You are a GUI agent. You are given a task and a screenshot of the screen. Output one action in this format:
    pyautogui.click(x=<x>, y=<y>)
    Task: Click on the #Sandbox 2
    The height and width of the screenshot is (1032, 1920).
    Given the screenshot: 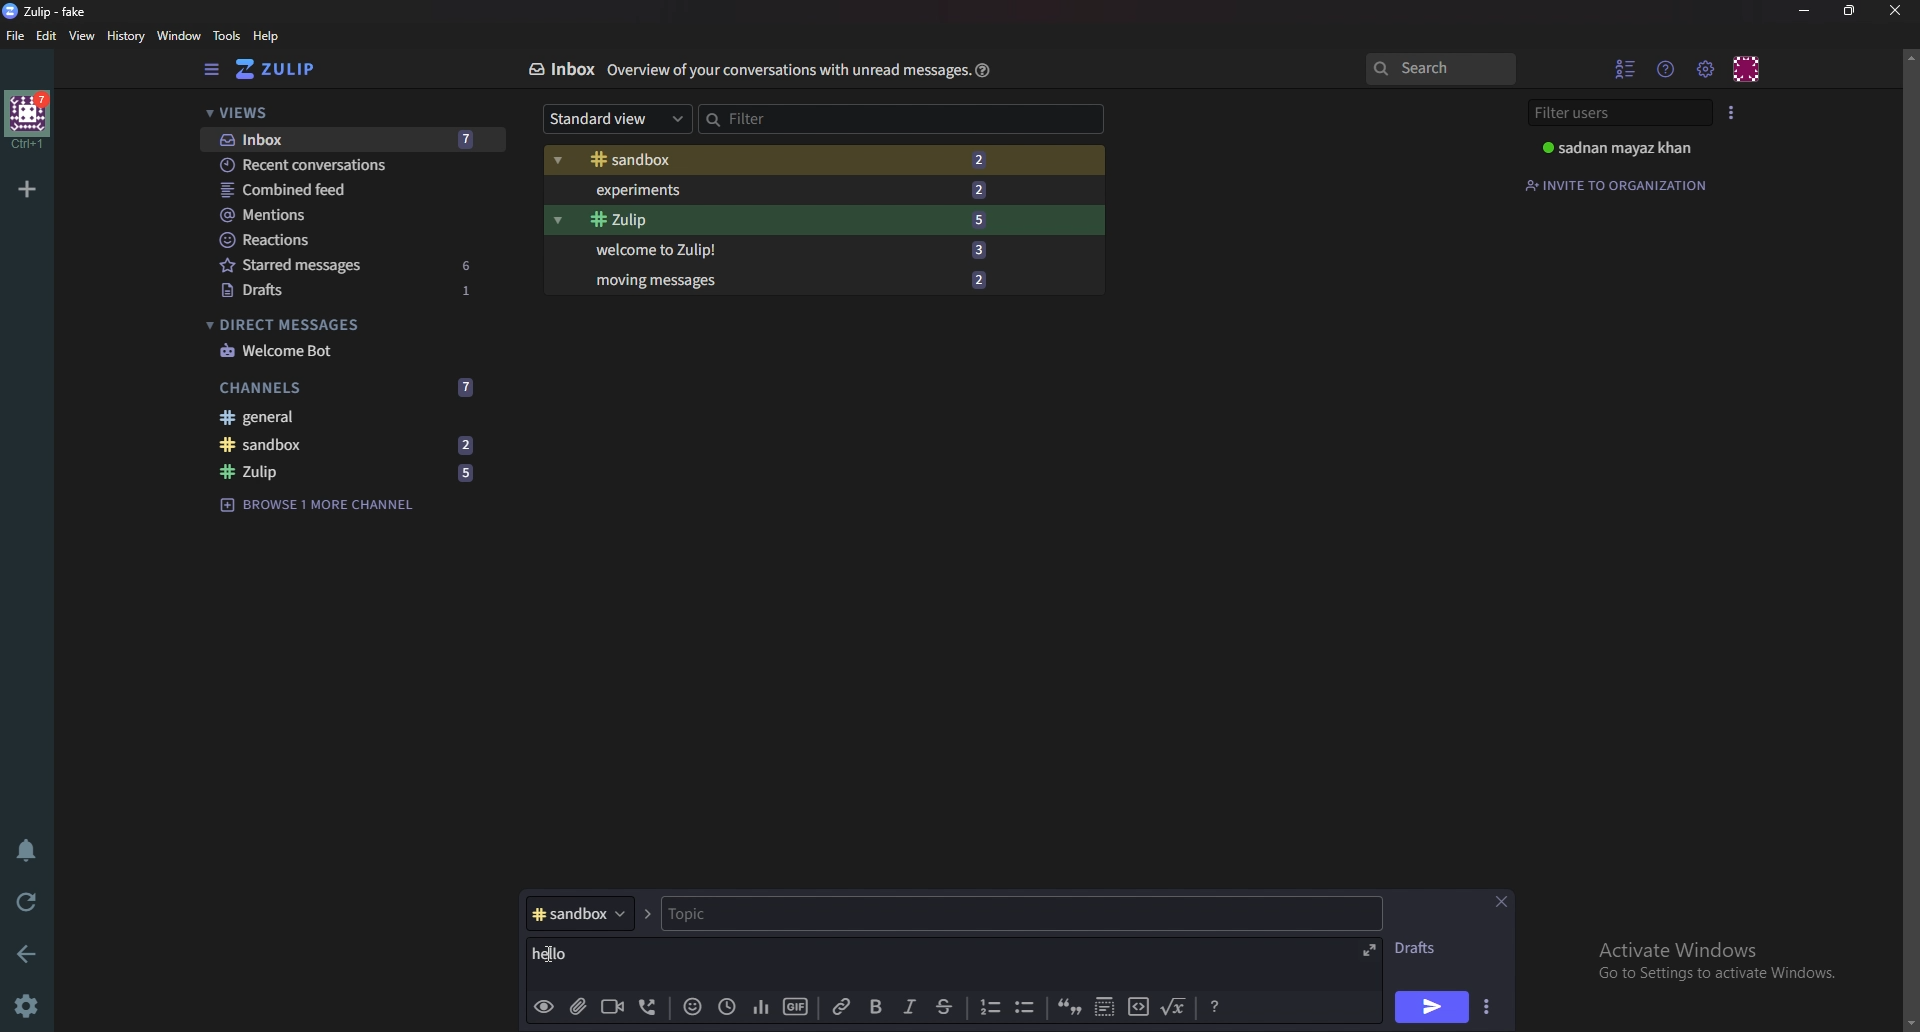 What is the action you would take?
    pyautogui.click(x=778, y=159)
    